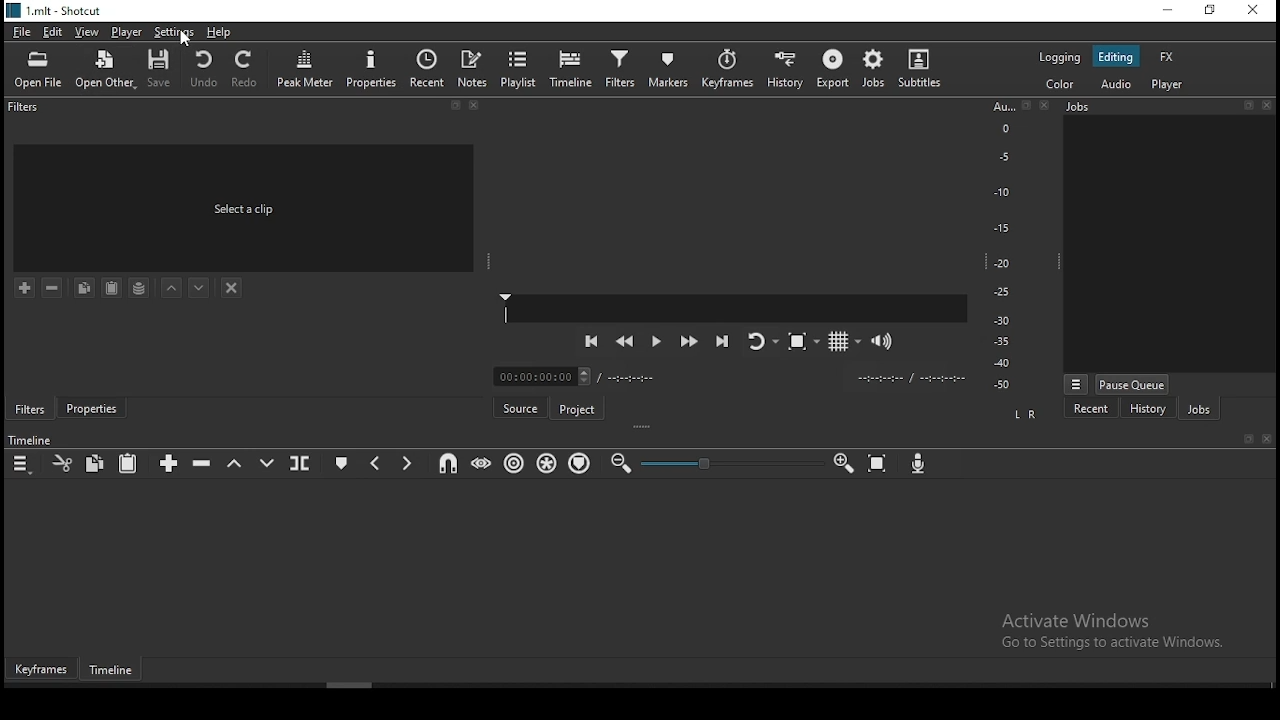 The image size is (1280, 720). I want to click on Timeline, so click(32, 440).